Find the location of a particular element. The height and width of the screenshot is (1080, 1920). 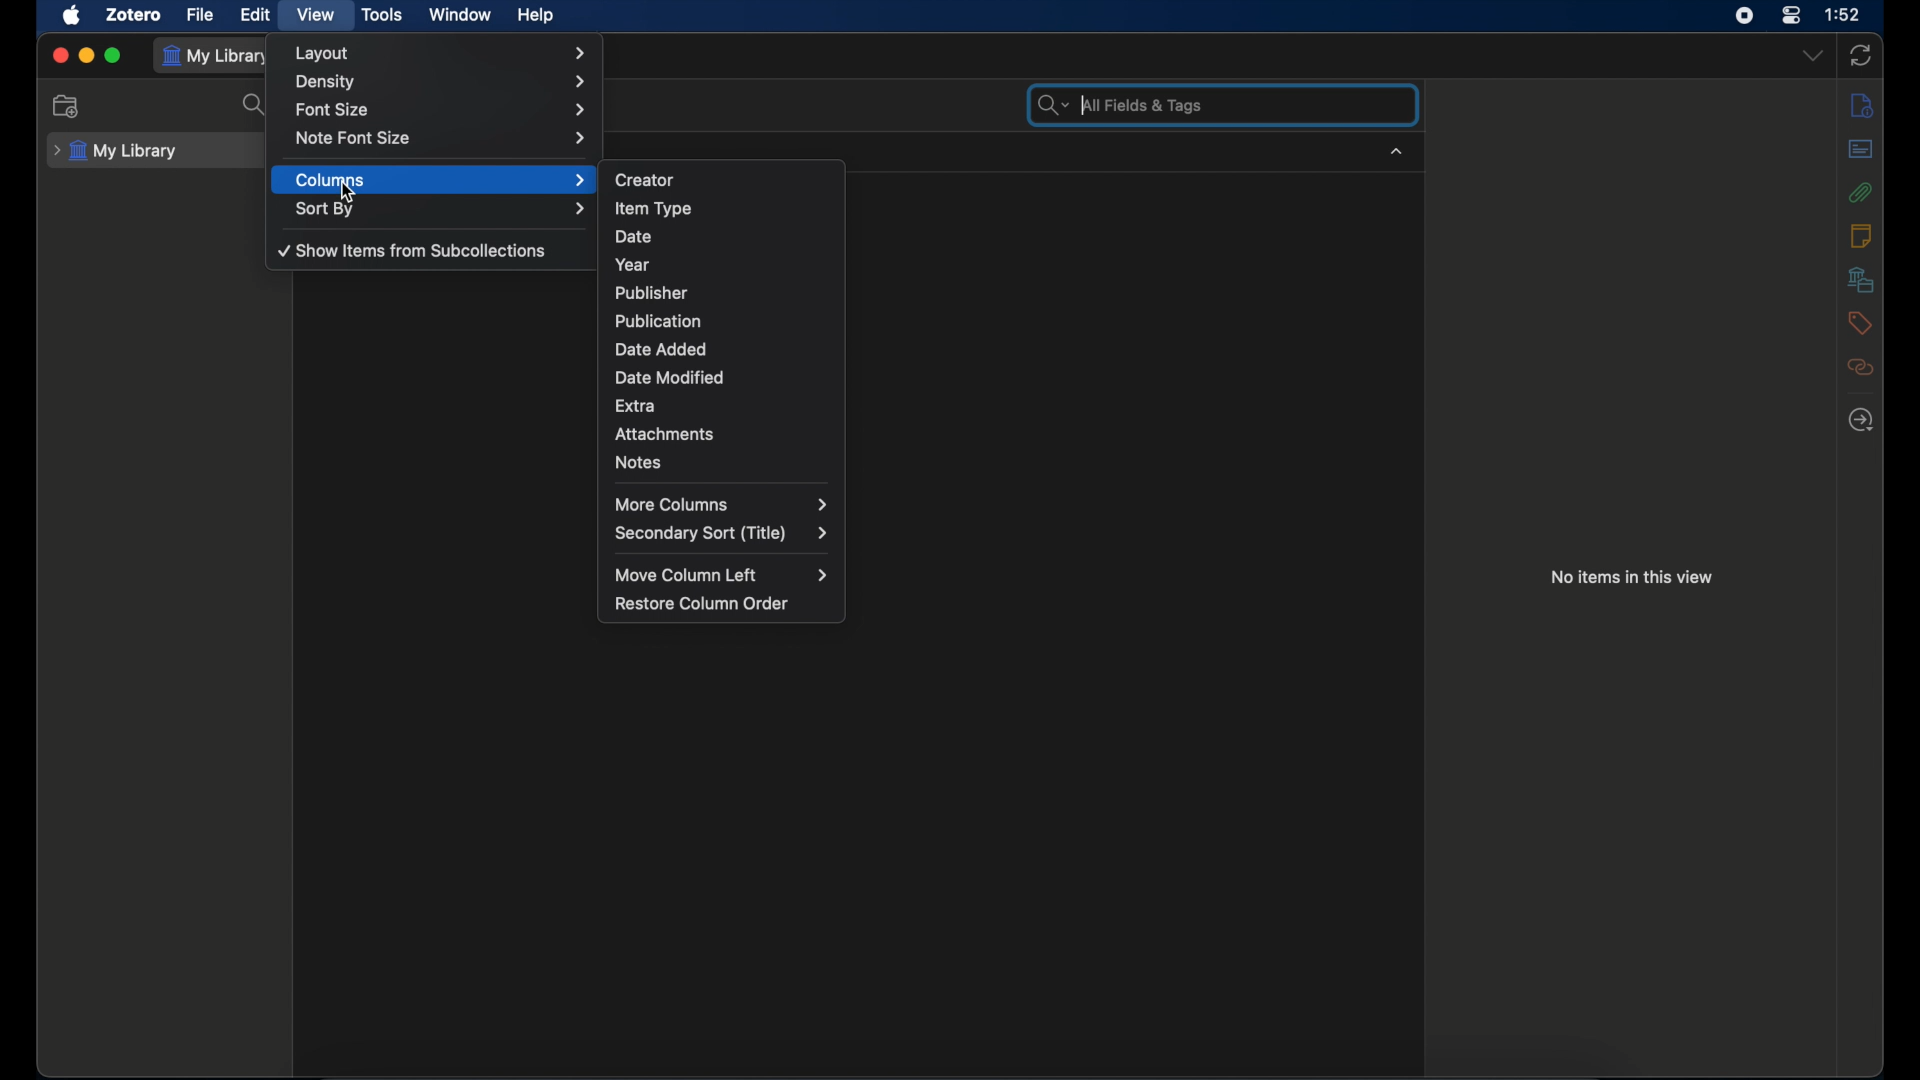

restore column order is located at coordinates (703, 604).